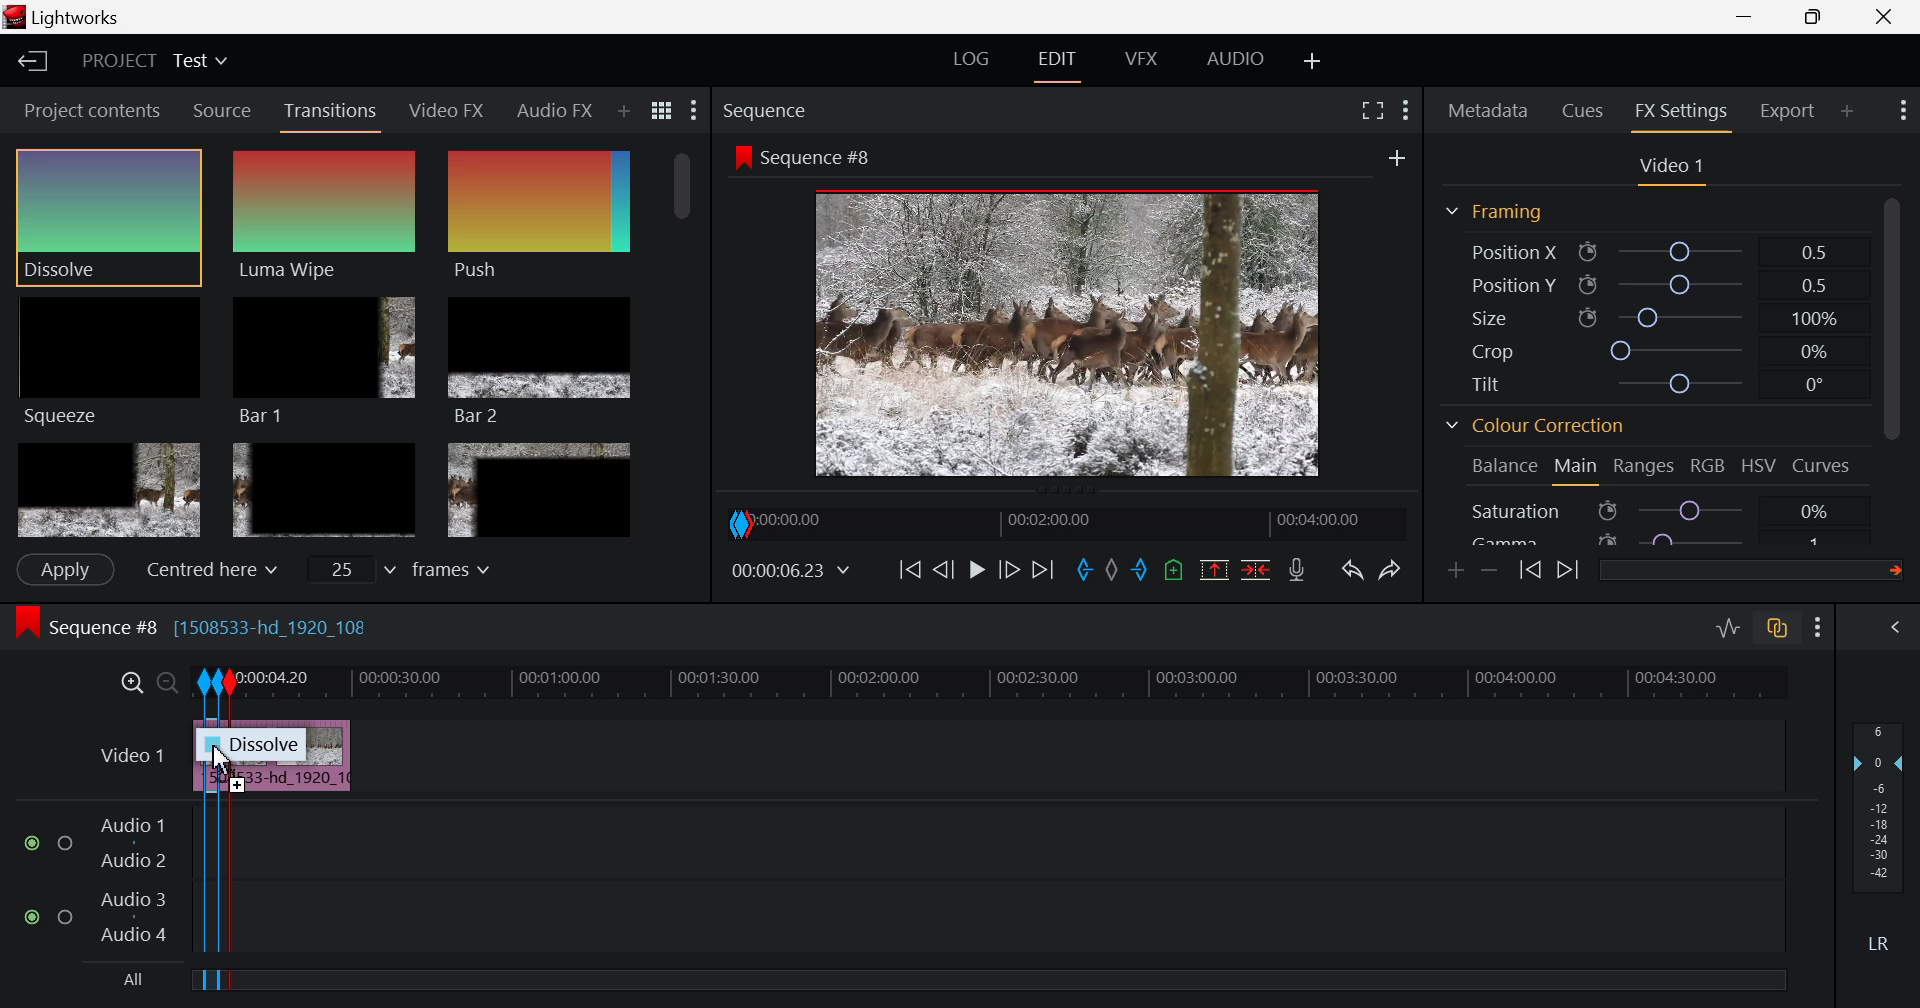 Image resolution: width=1920 pixels, height=1008 pixels. I want to click on Dissolve, so click(248, 750).